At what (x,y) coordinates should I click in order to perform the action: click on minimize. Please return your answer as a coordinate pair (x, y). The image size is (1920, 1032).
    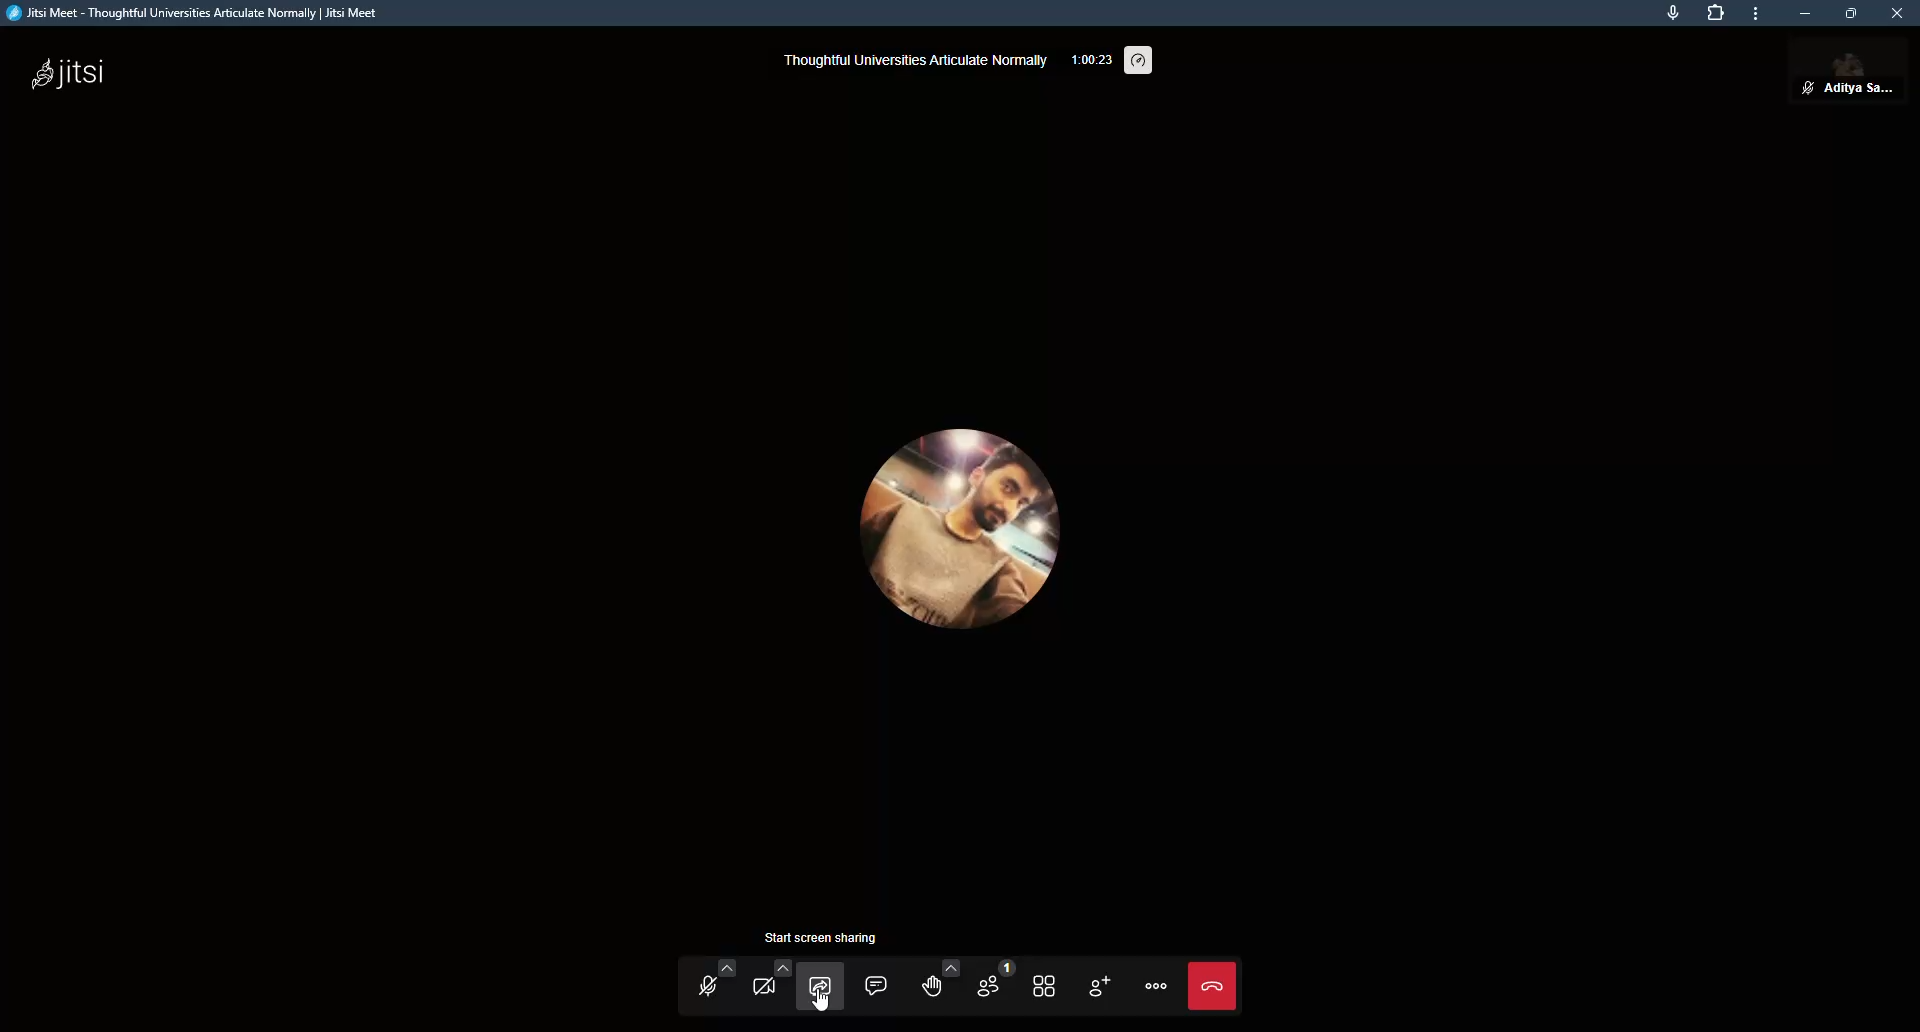
    Looking at the image, I should click on (1798, 13).